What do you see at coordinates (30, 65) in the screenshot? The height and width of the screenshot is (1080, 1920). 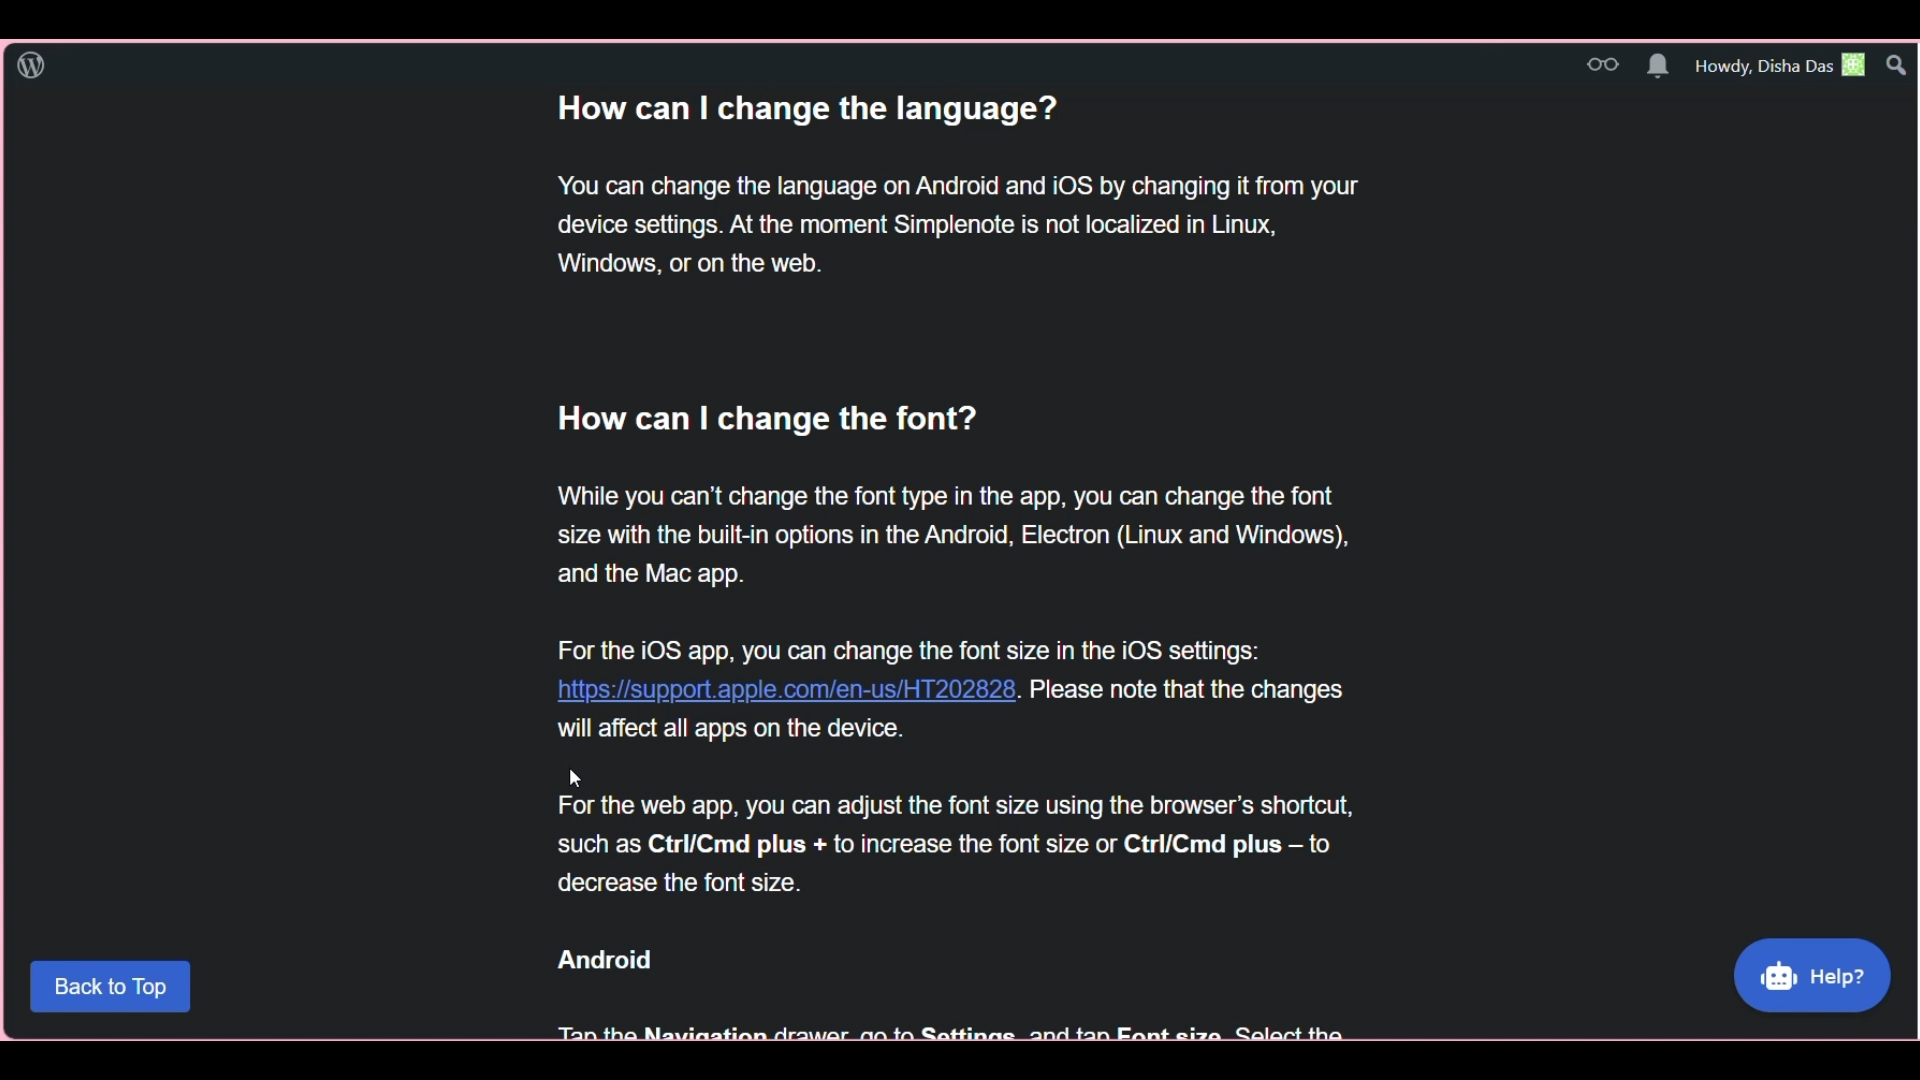 I see `Click to go to WordPress dashboard` at bounding box center [30, 65].